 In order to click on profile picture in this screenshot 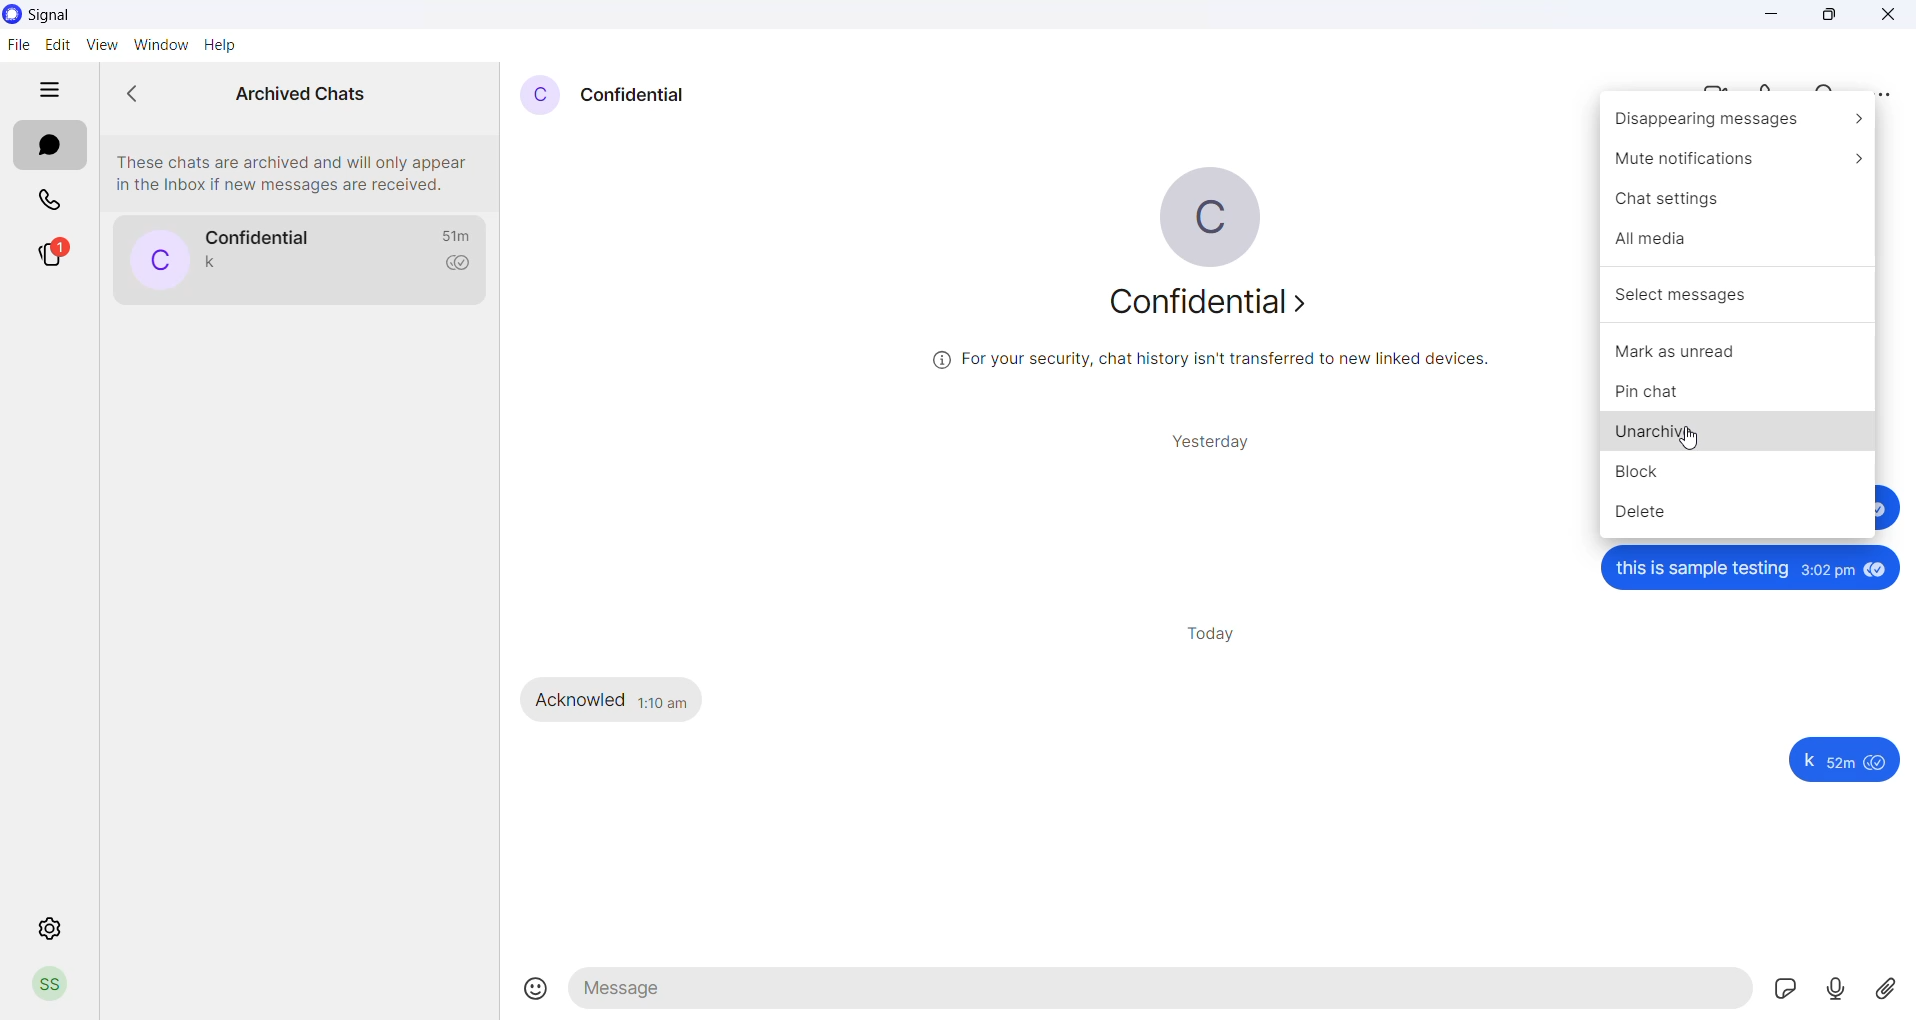, I will do `click(1213, 217)`.